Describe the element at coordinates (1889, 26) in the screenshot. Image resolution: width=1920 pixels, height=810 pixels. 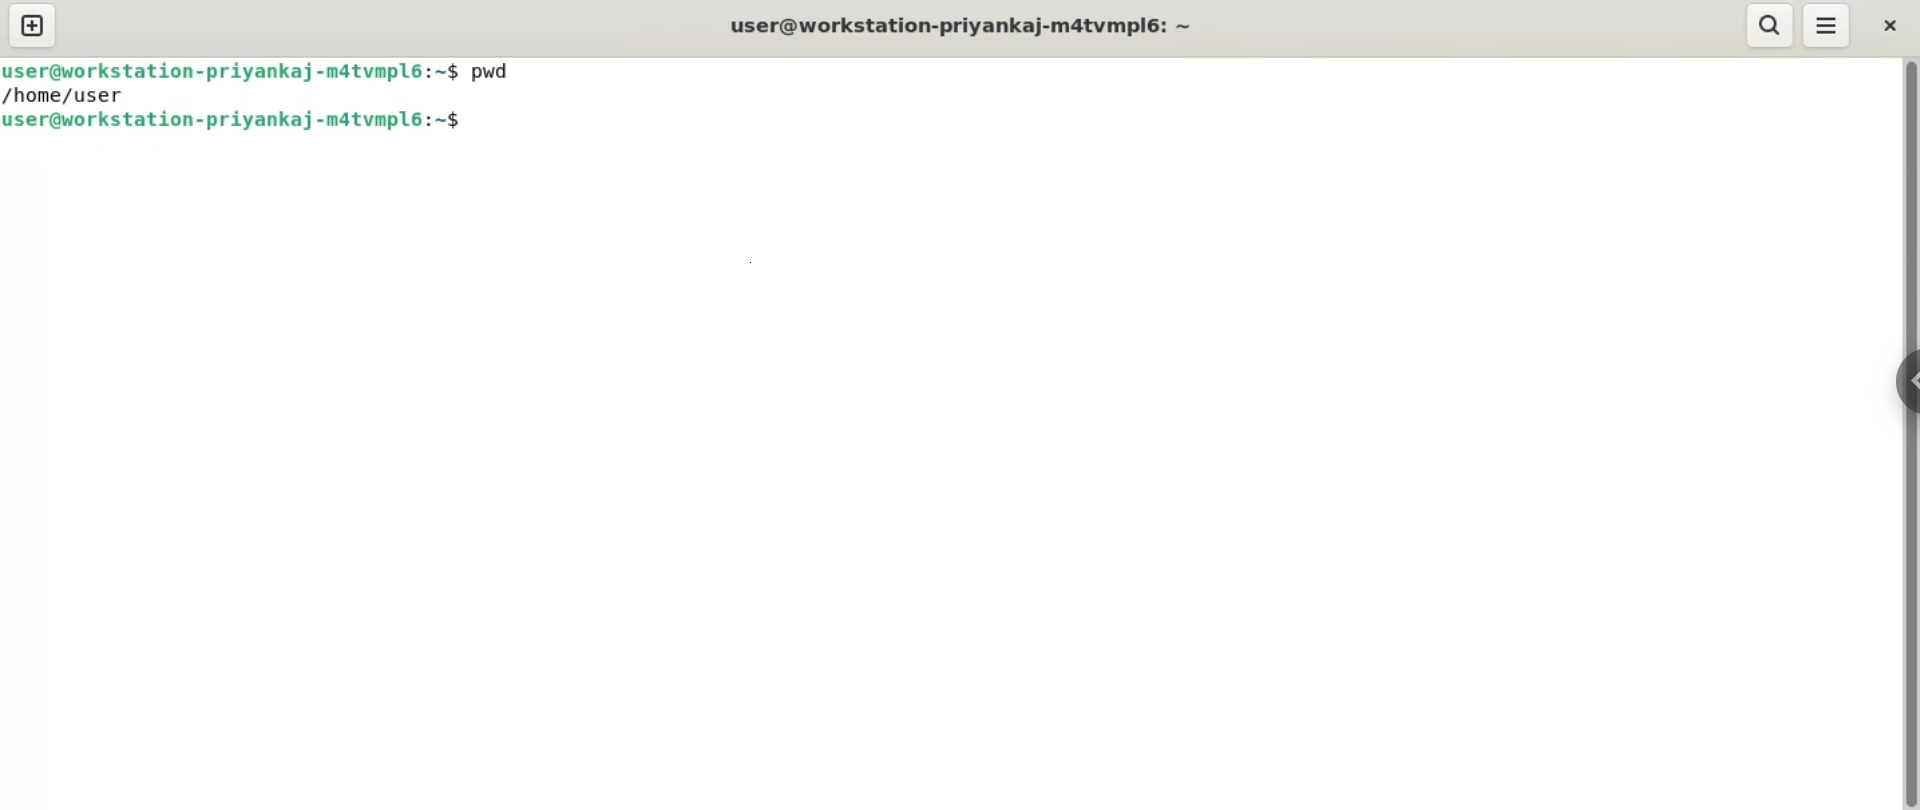
I see `close` at that location.